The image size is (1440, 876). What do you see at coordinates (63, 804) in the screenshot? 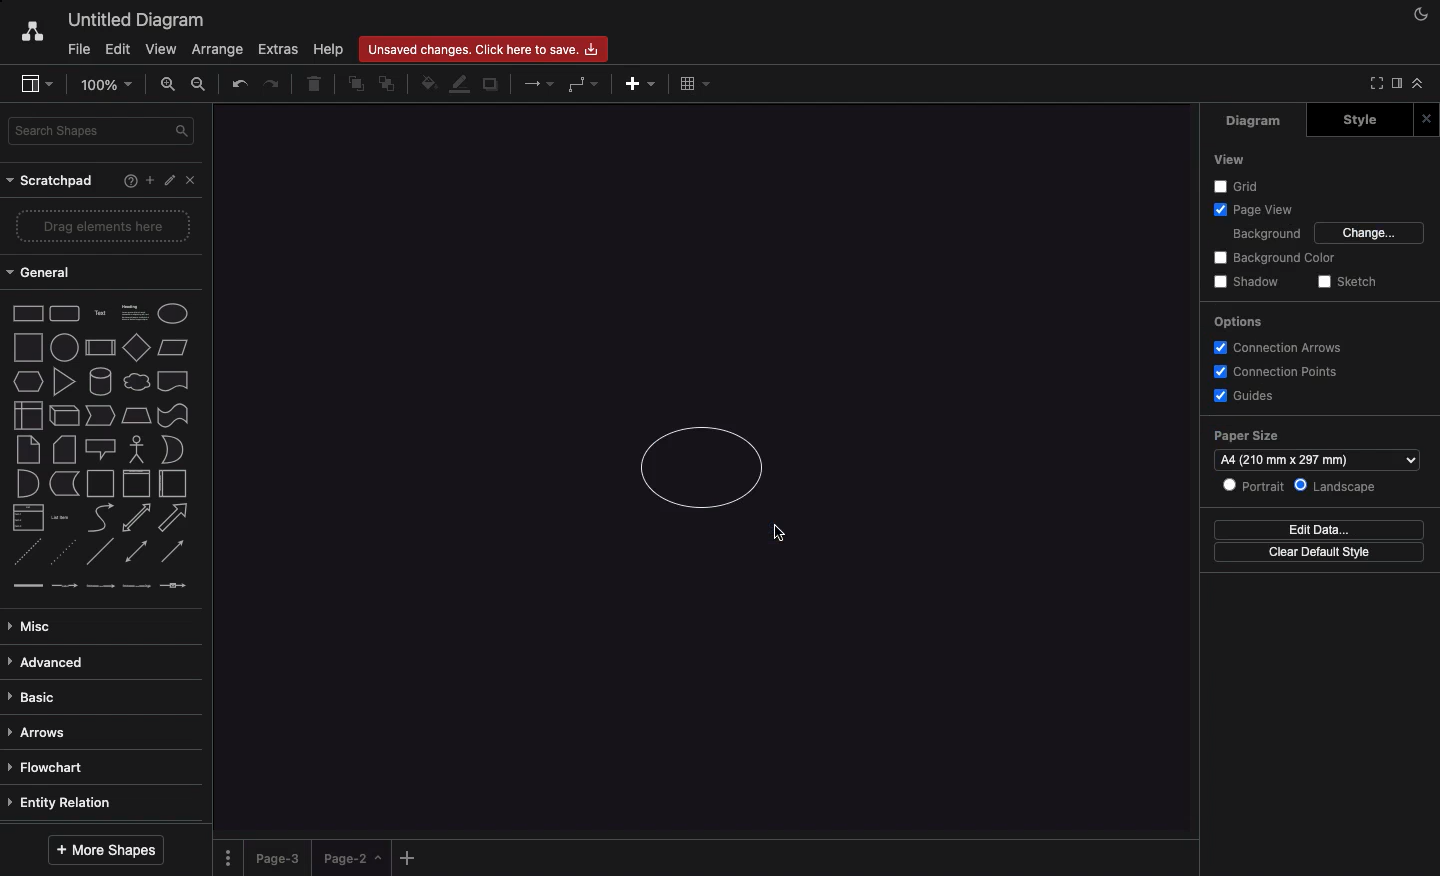
I see `Entity relation` at bounding box center [63, 804].